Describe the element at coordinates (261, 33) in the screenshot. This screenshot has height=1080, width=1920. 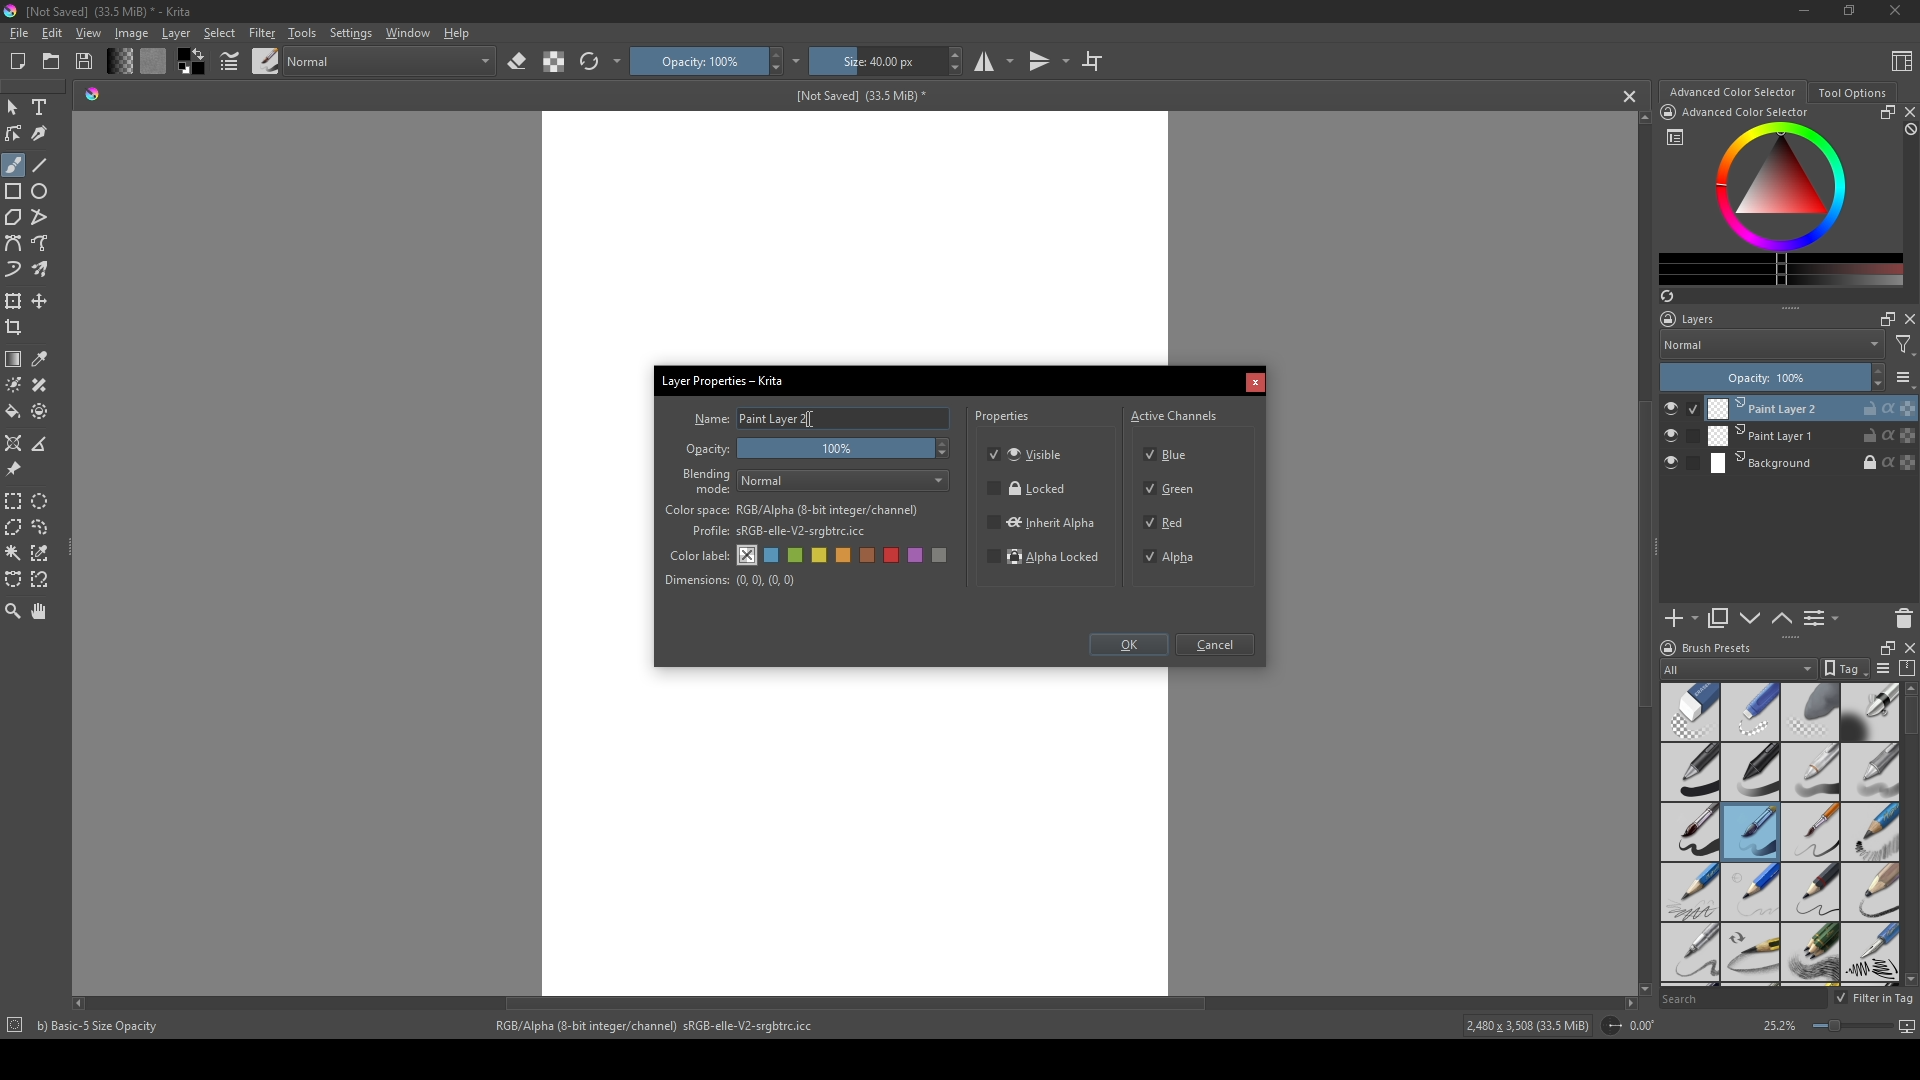
I see `Filter` at that location.